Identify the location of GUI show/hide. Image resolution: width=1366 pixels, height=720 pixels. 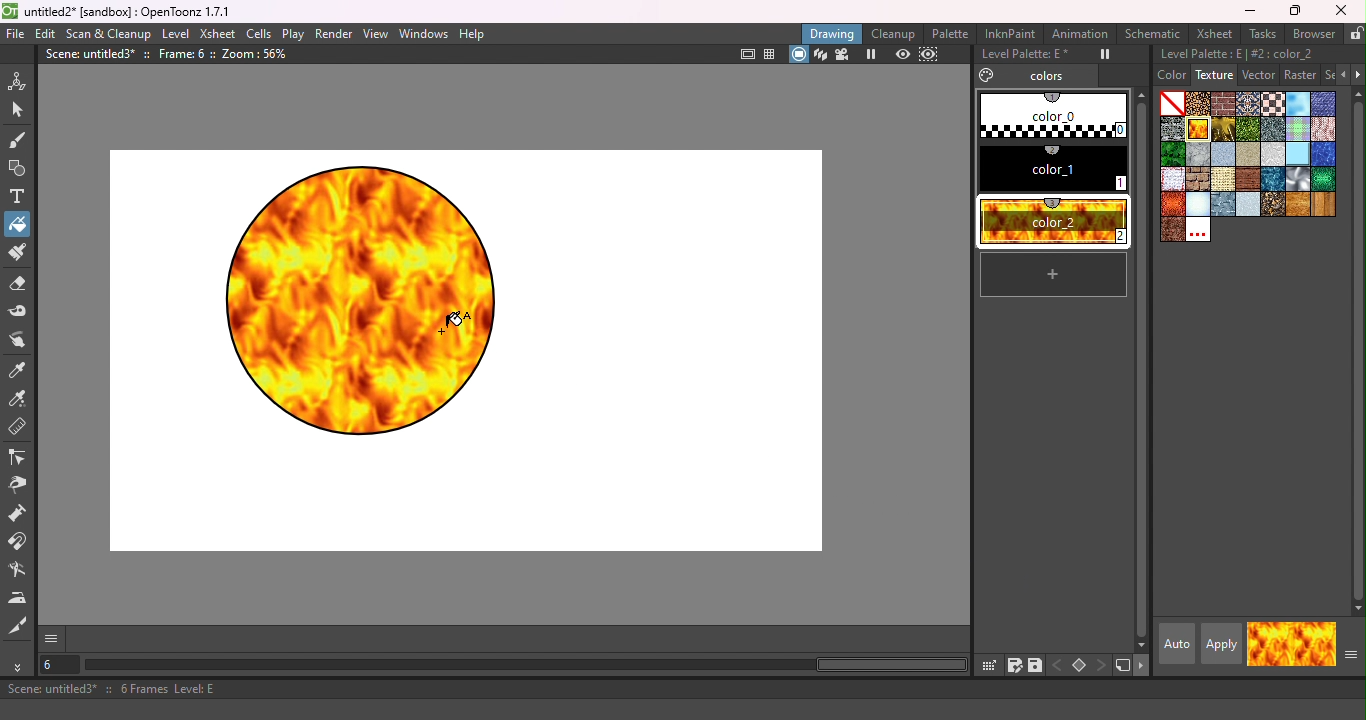
(53, 639).